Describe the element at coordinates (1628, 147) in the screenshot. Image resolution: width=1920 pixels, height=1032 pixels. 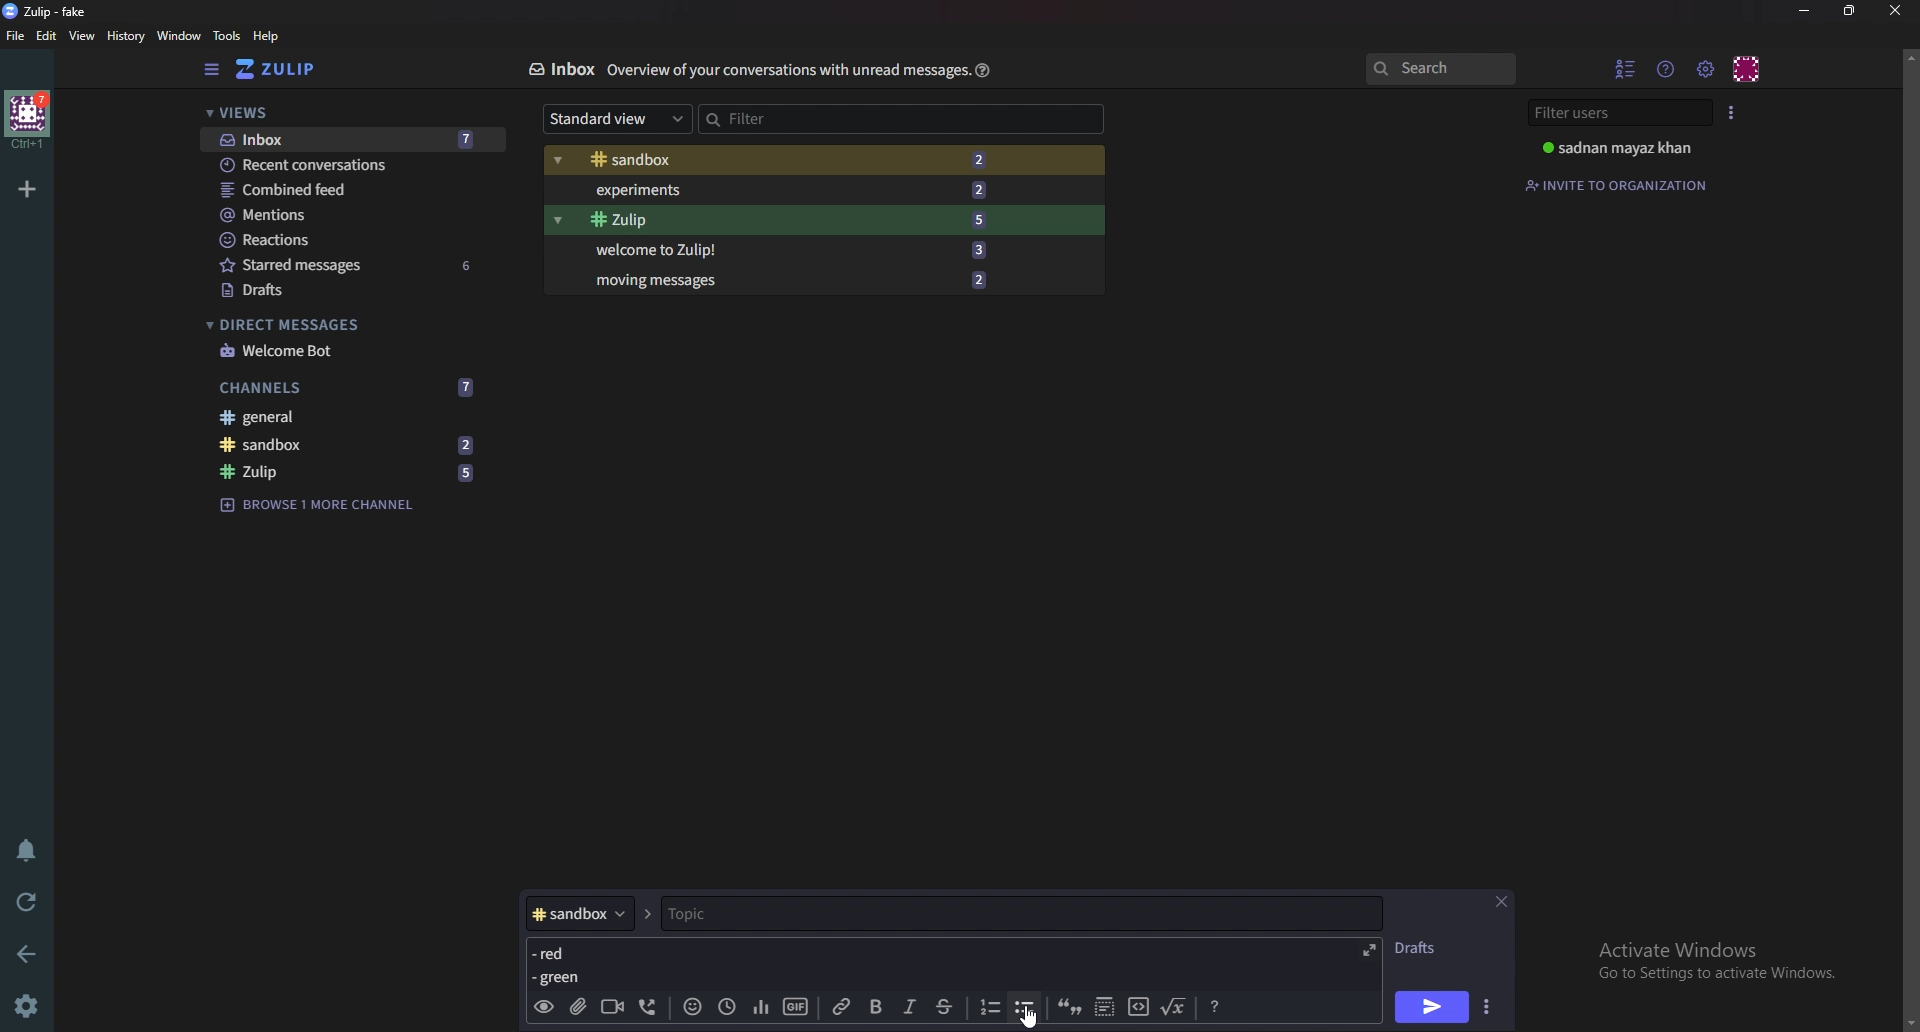
I see `User` at that location.